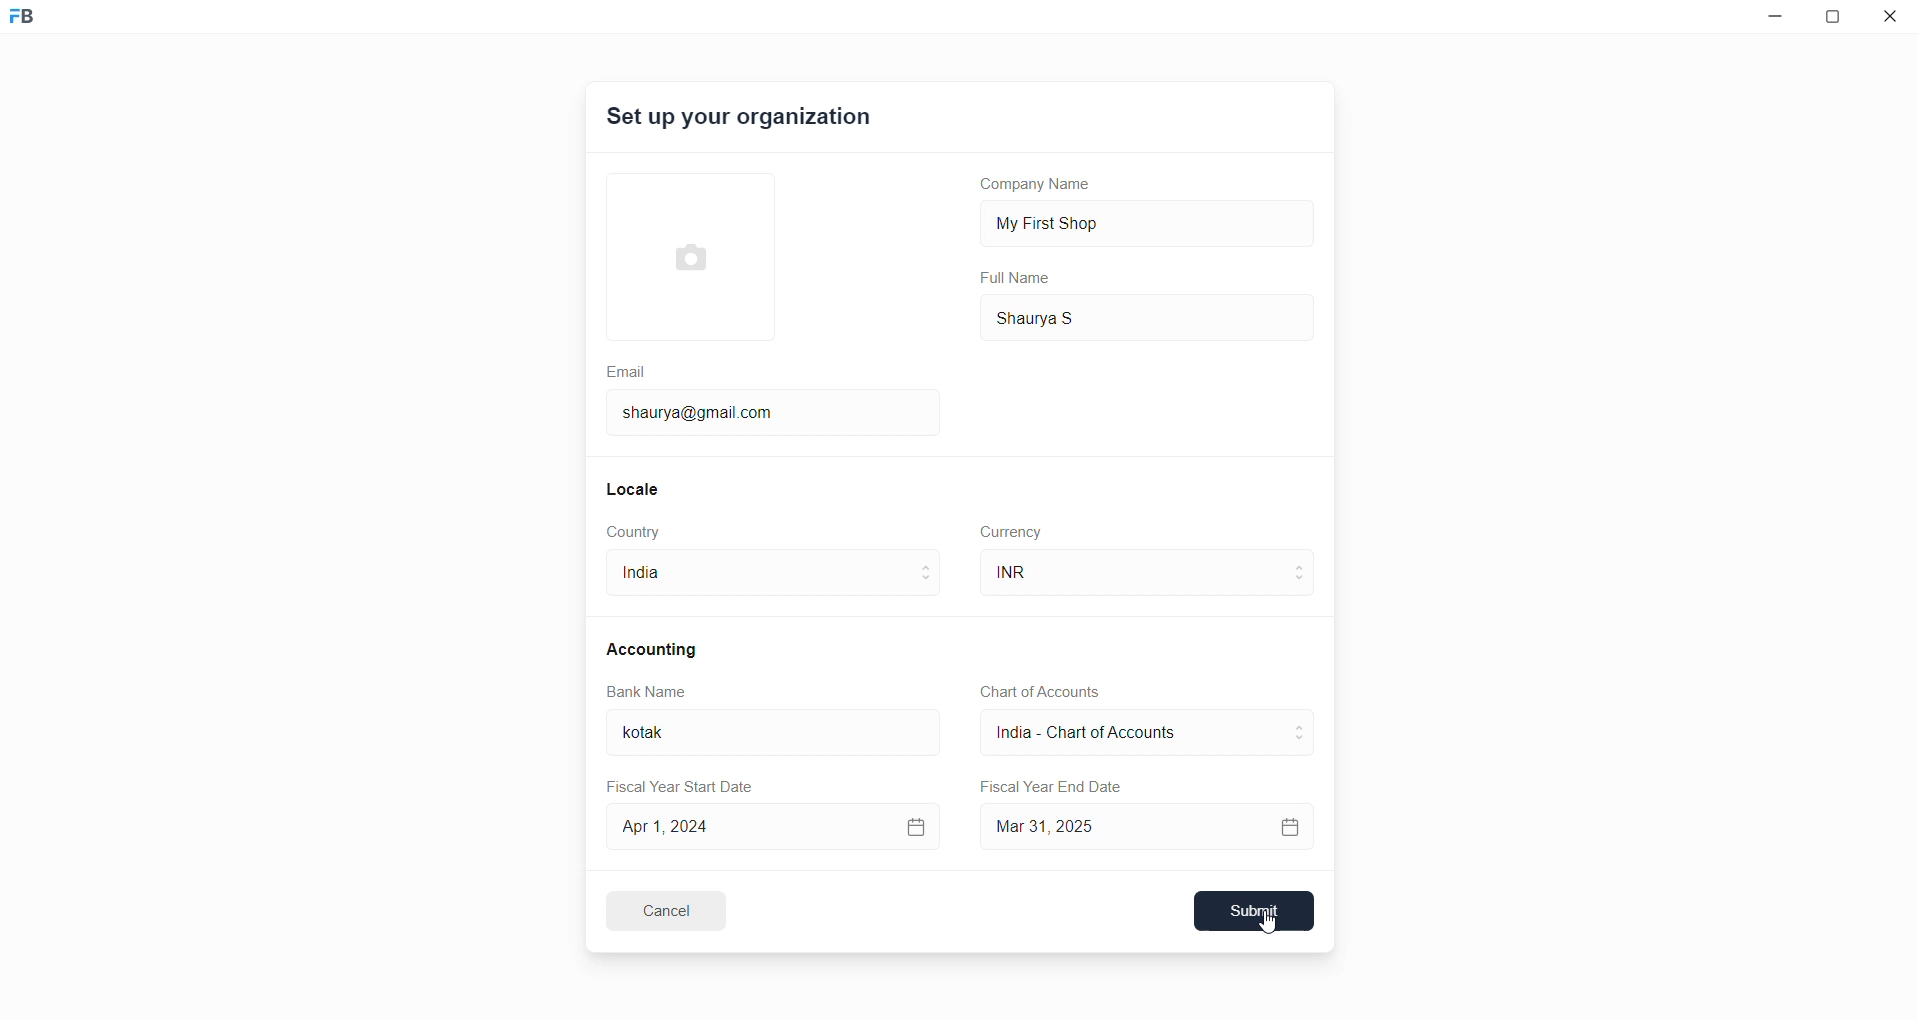 This screenshot has width=1918, height=1020. I want to click on move to below CoA, so click(1301, 742).